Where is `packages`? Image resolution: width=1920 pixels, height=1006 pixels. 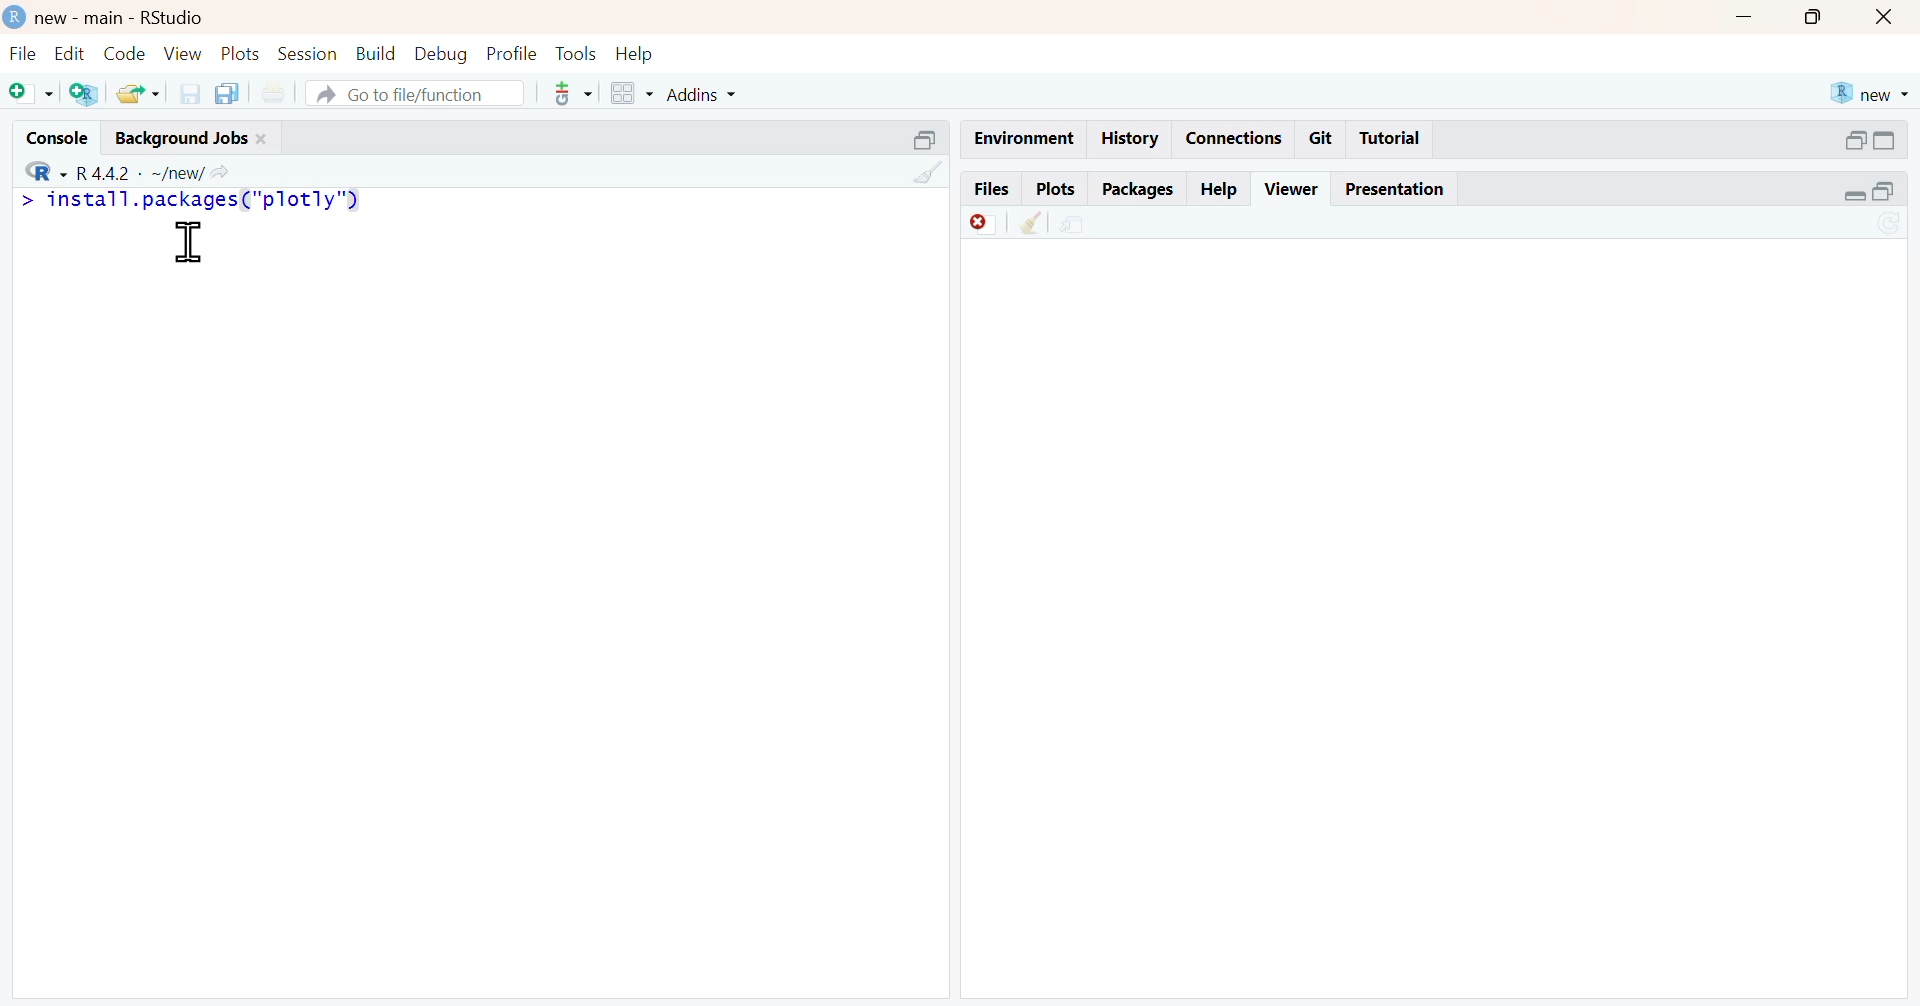 packages is located at coordinates (1137, 190).